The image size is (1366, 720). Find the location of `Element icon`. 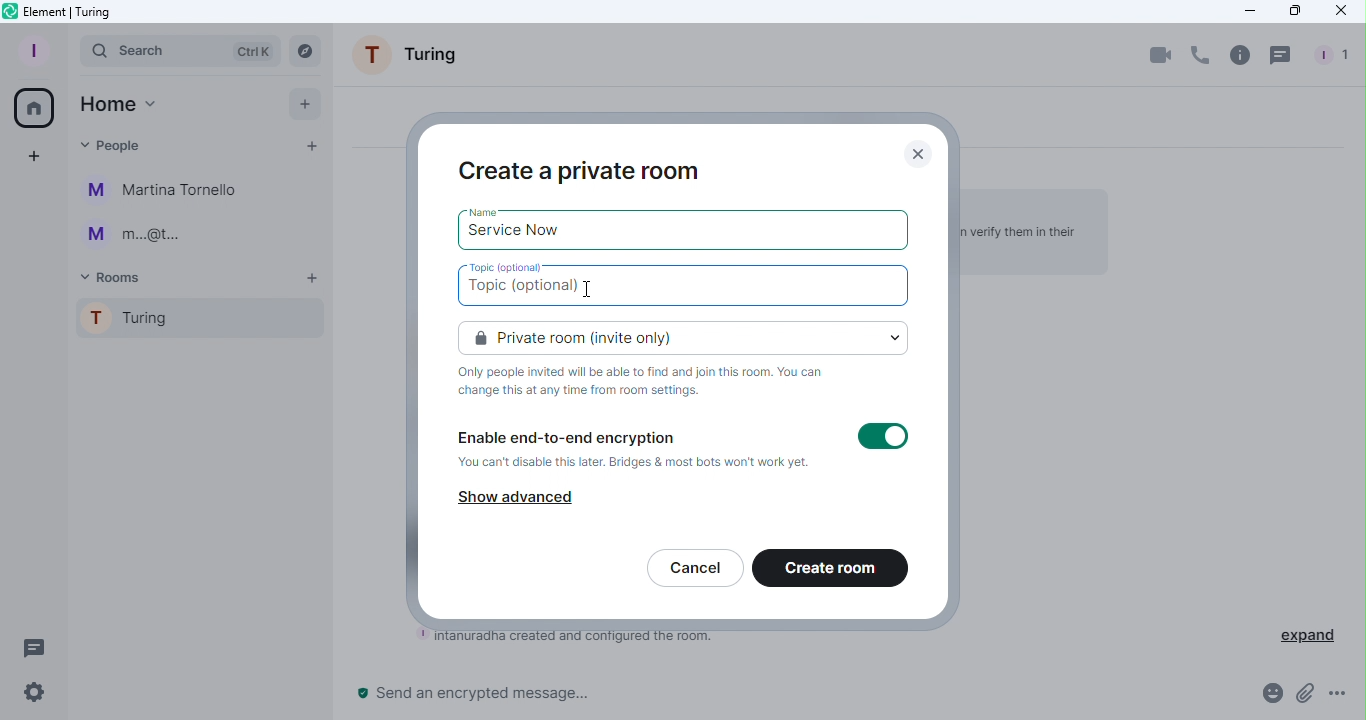

Element icon is located at coordinates (69, 12).